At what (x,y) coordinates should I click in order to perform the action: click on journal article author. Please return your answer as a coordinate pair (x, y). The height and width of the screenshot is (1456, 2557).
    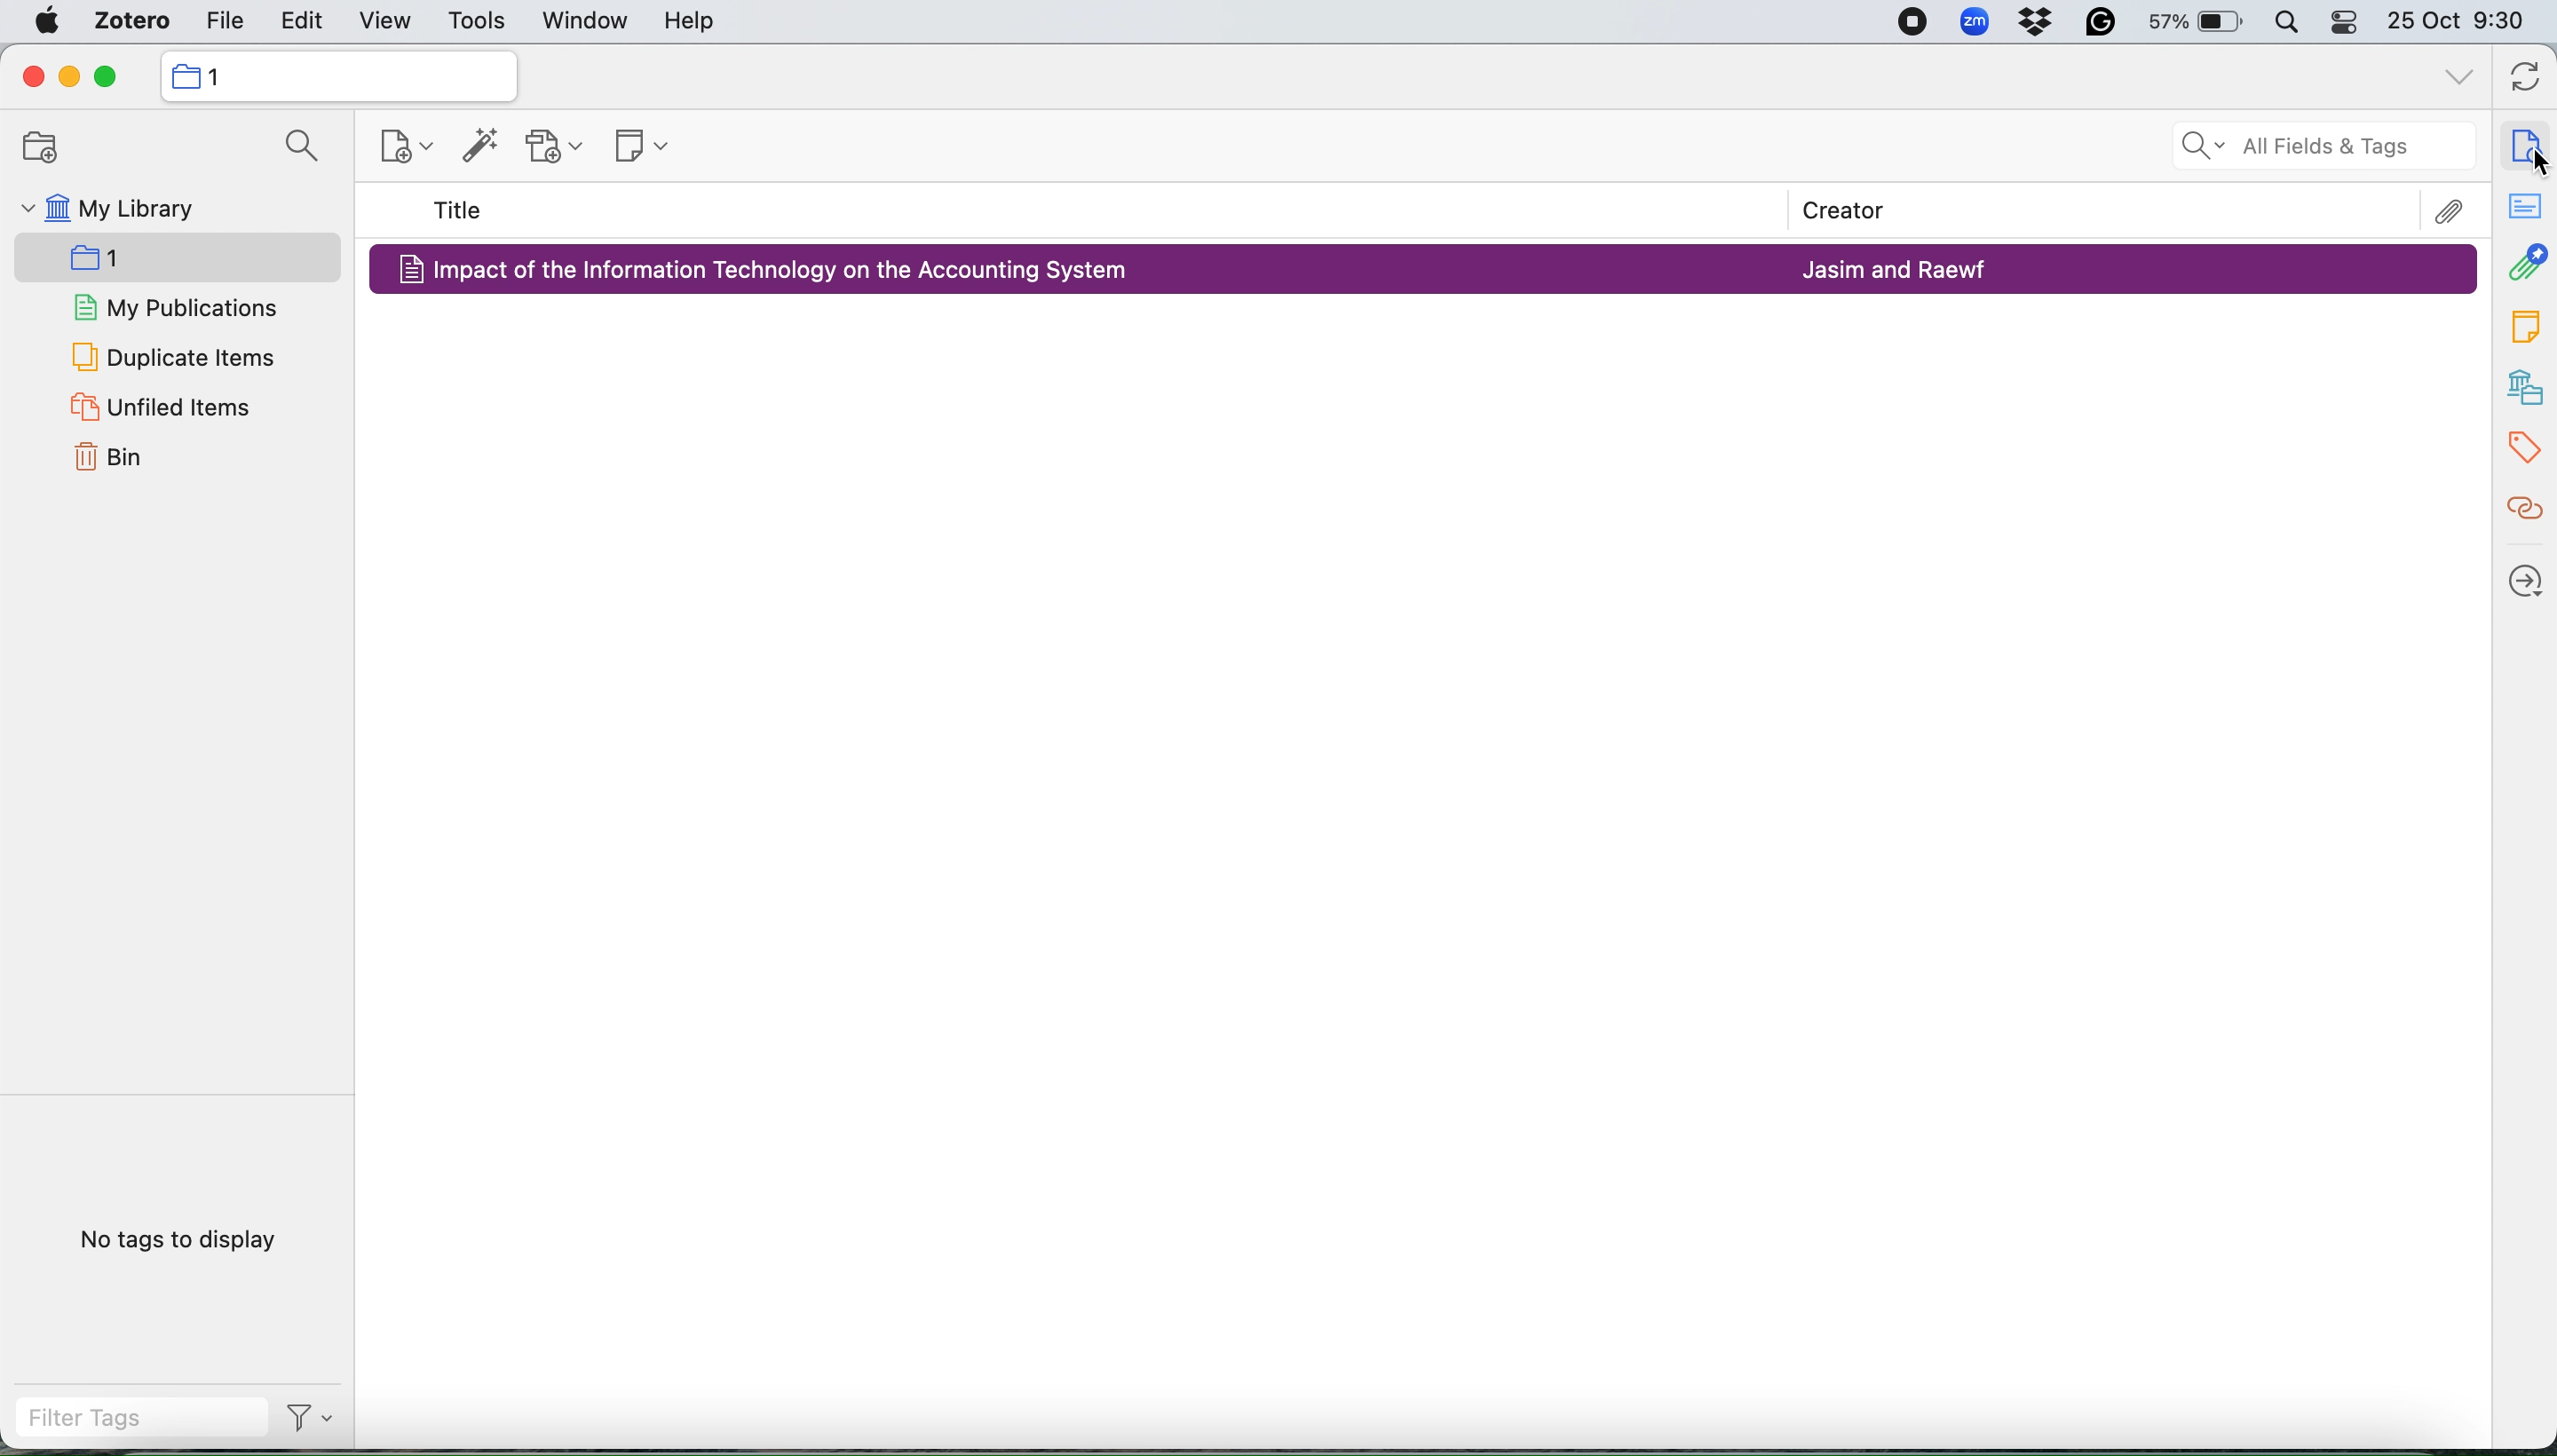
    Looking at the image, I should click on (1899, 267).